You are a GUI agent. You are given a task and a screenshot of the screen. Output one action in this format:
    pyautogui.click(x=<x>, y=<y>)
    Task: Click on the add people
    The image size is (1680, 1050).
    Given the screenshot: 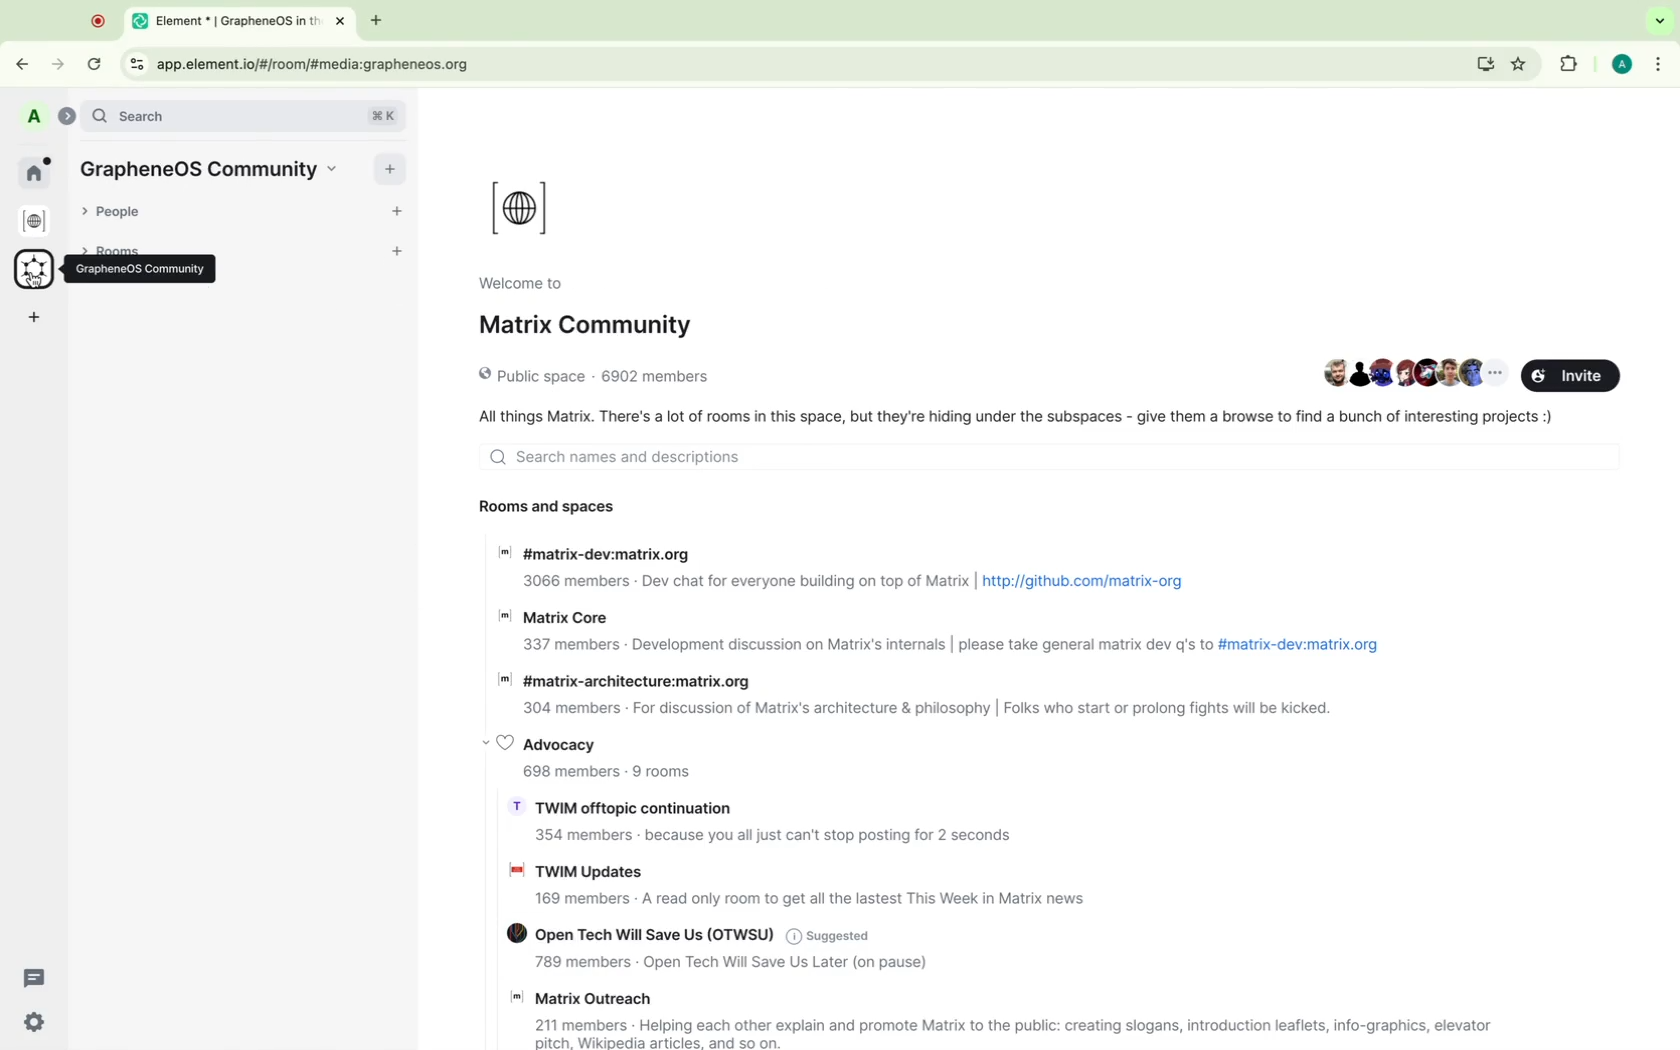 What is the action you would take?
    pyautogui.click(x=396, y=213)
    